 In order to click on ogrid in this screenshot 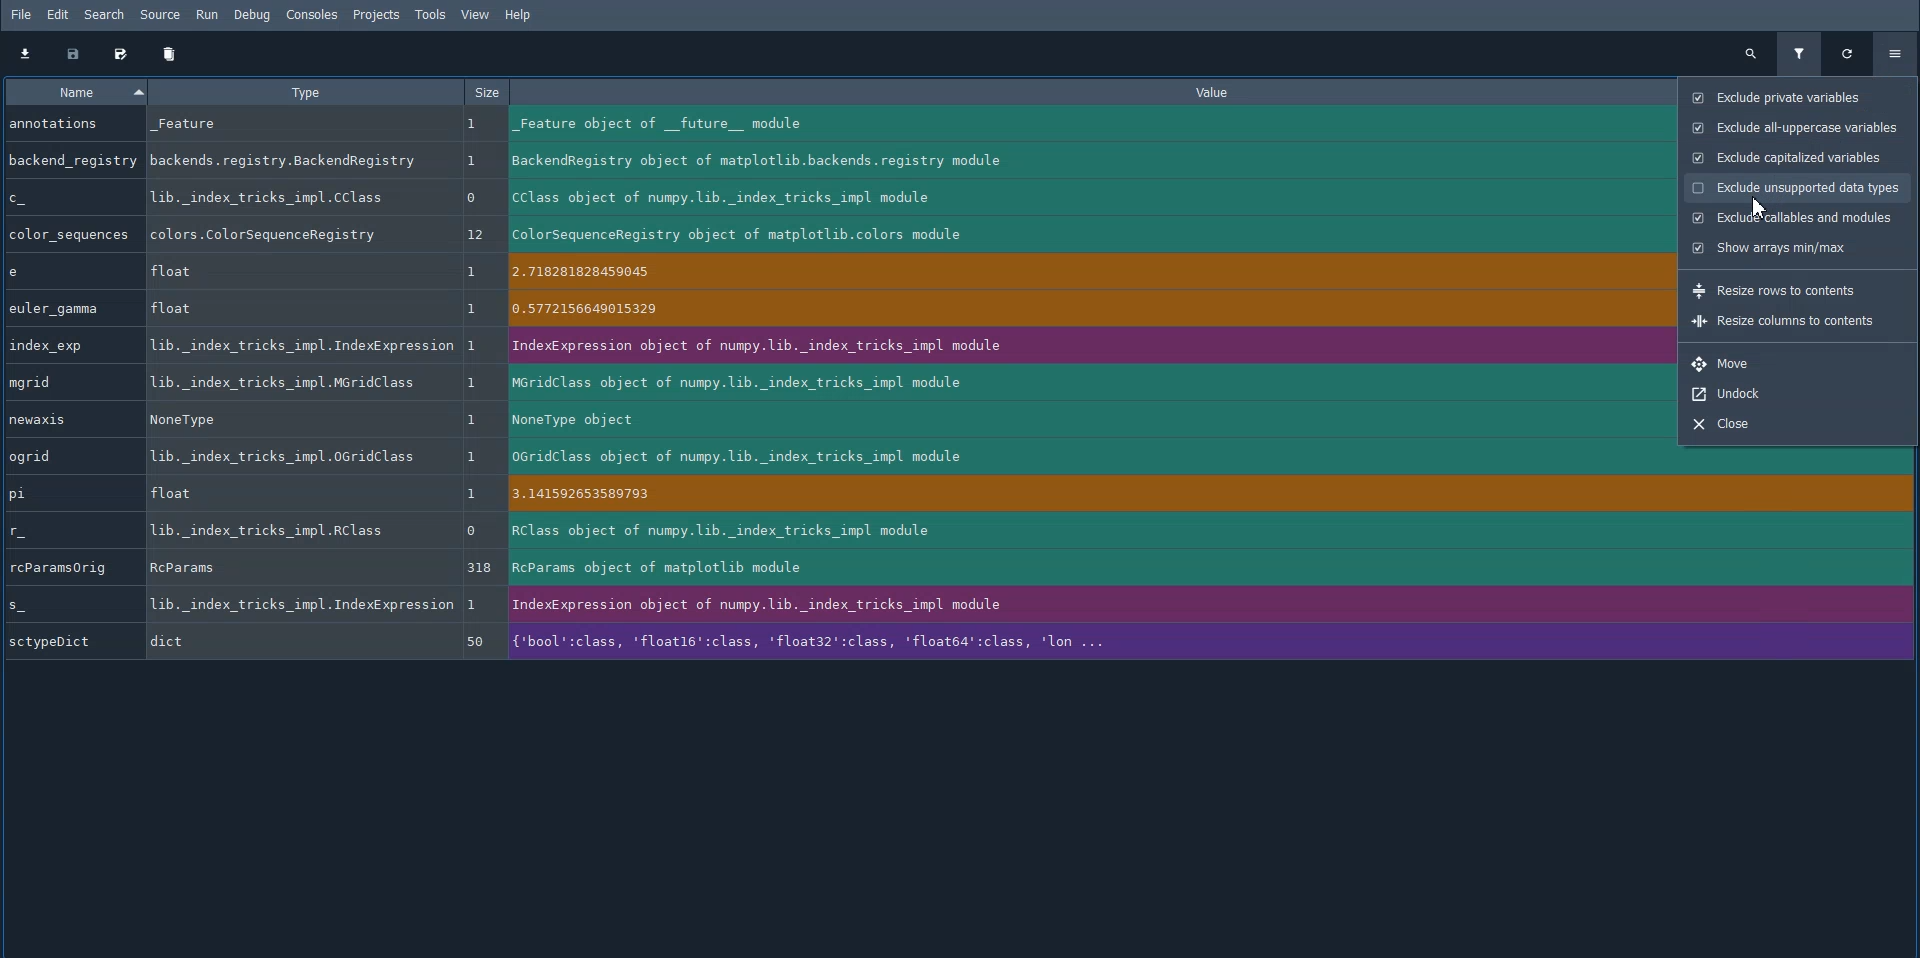, I will do `click(65, 458)`.